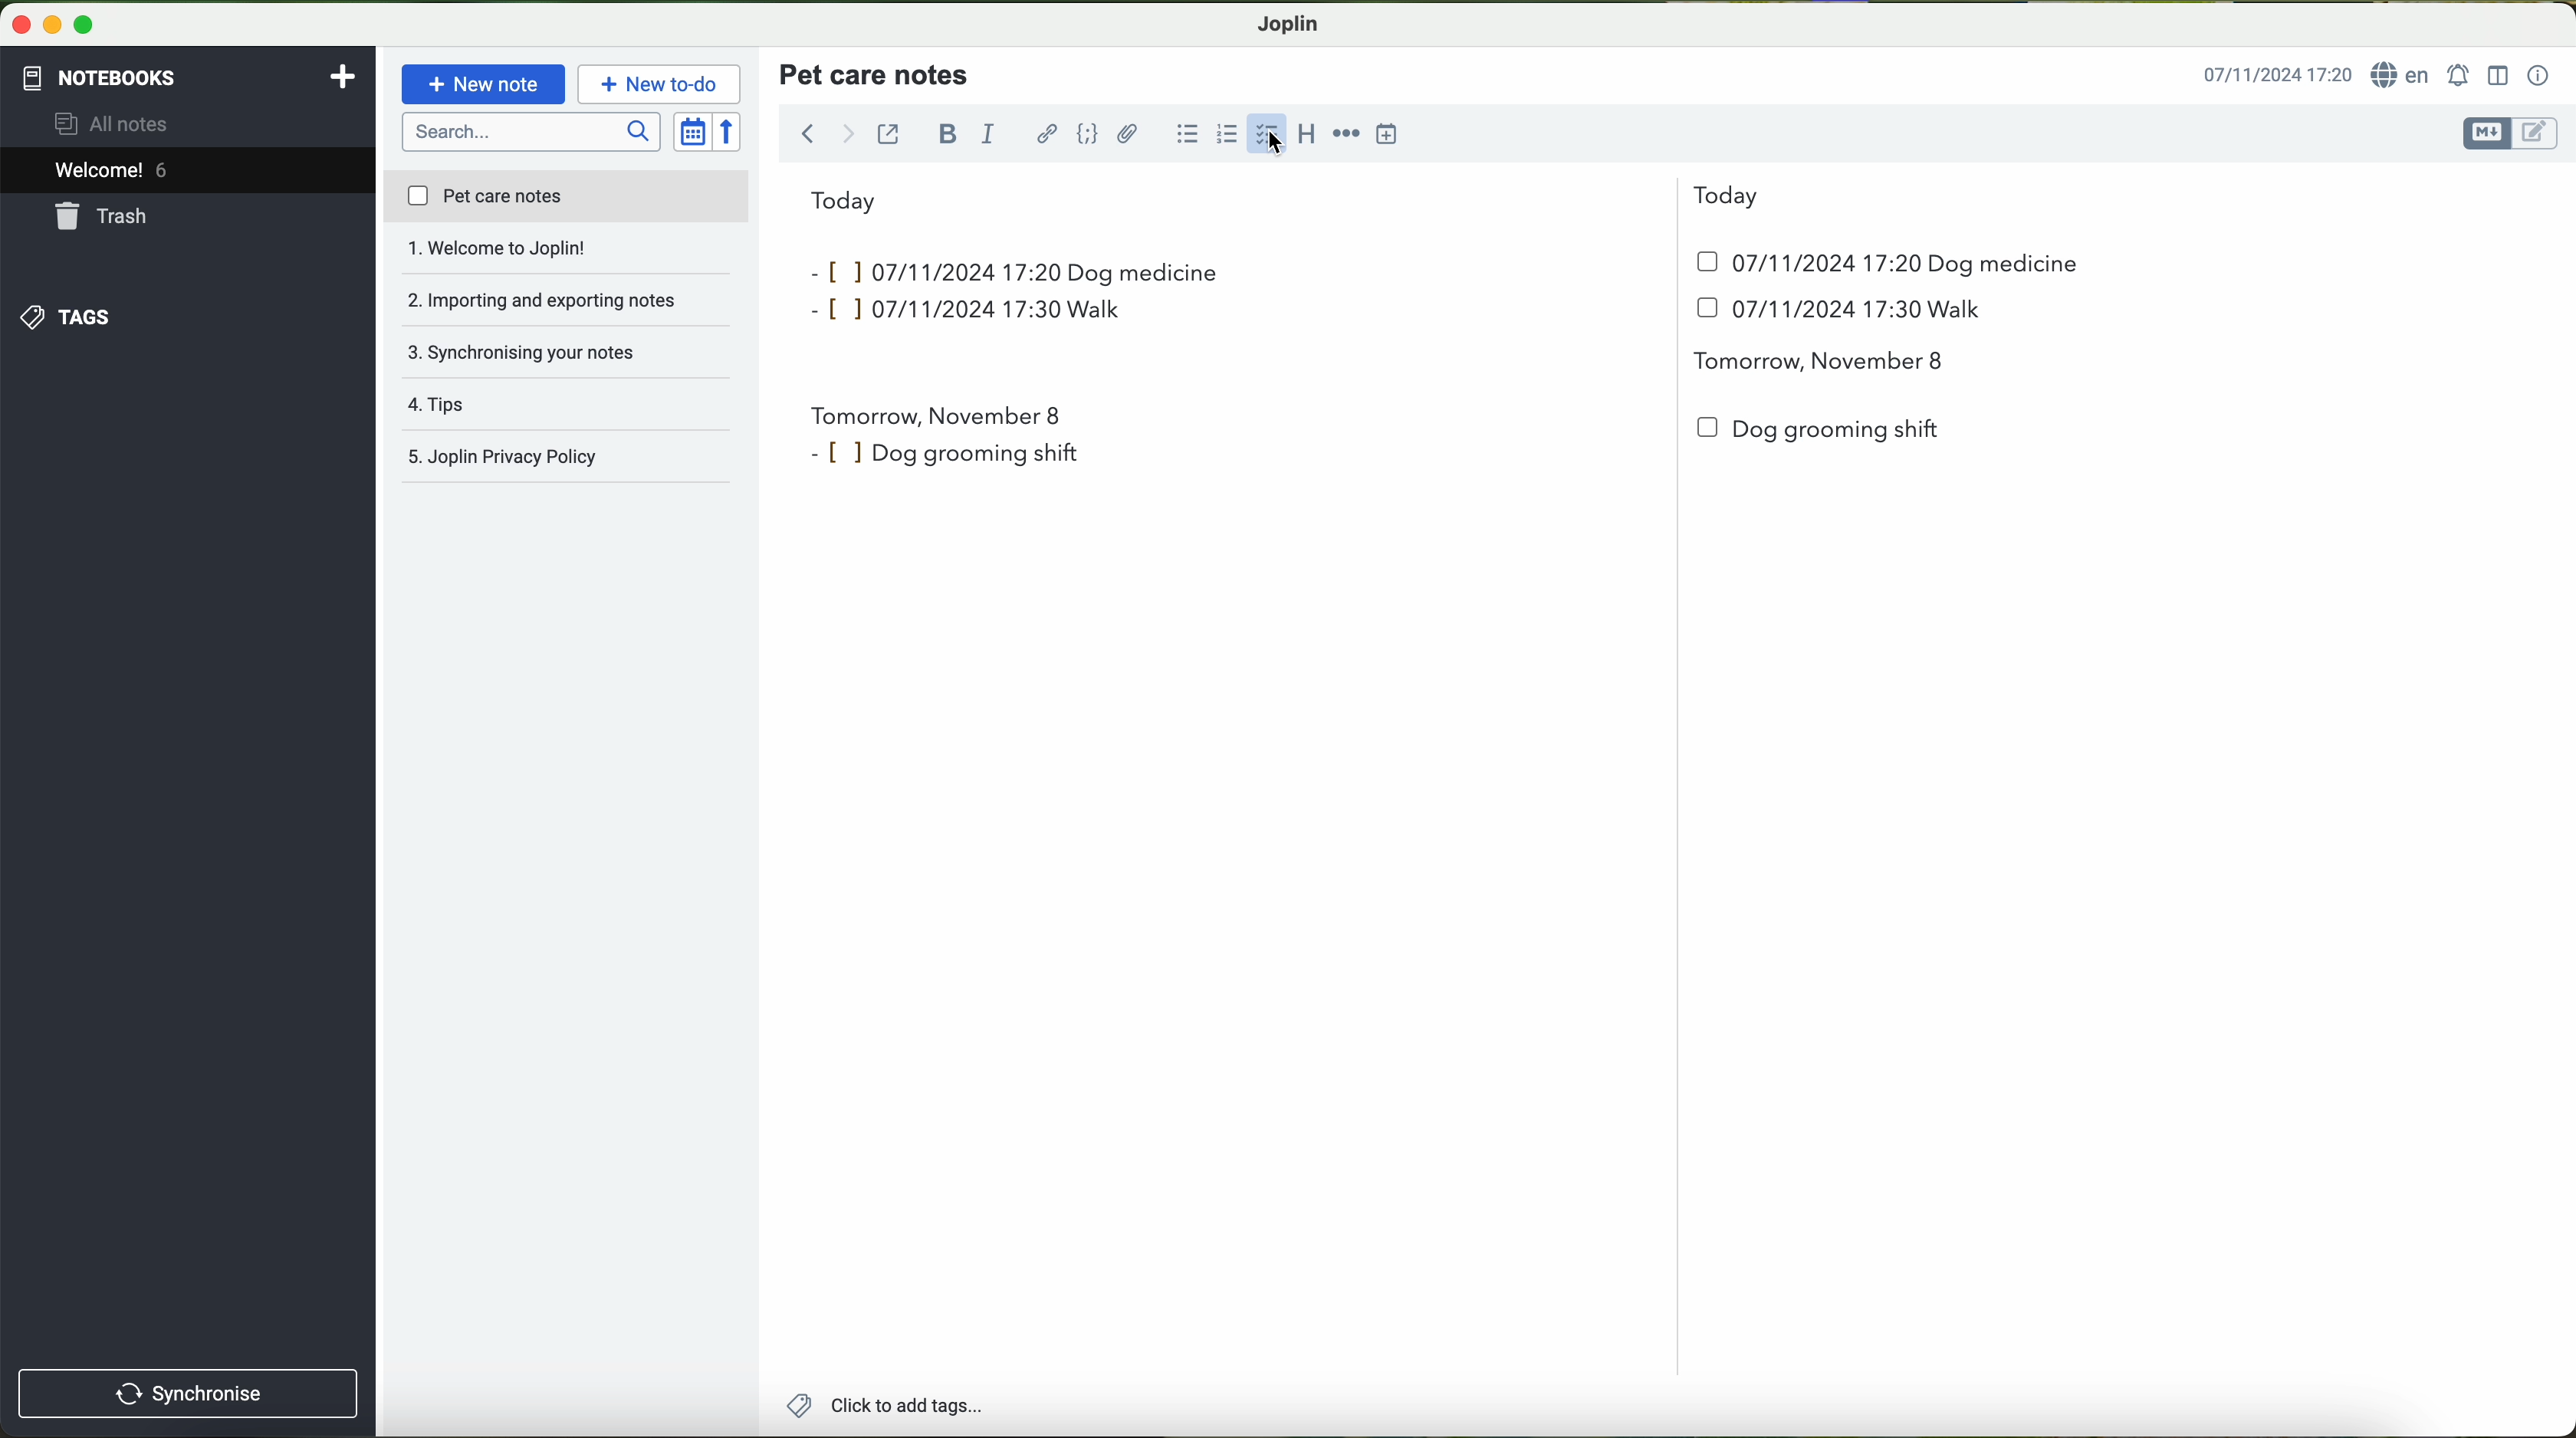 The image size is (2576, 1438). What do you see at coordinates (1285, 198) in the screenshot?
I see `today` at bounding box center [1285, 198].